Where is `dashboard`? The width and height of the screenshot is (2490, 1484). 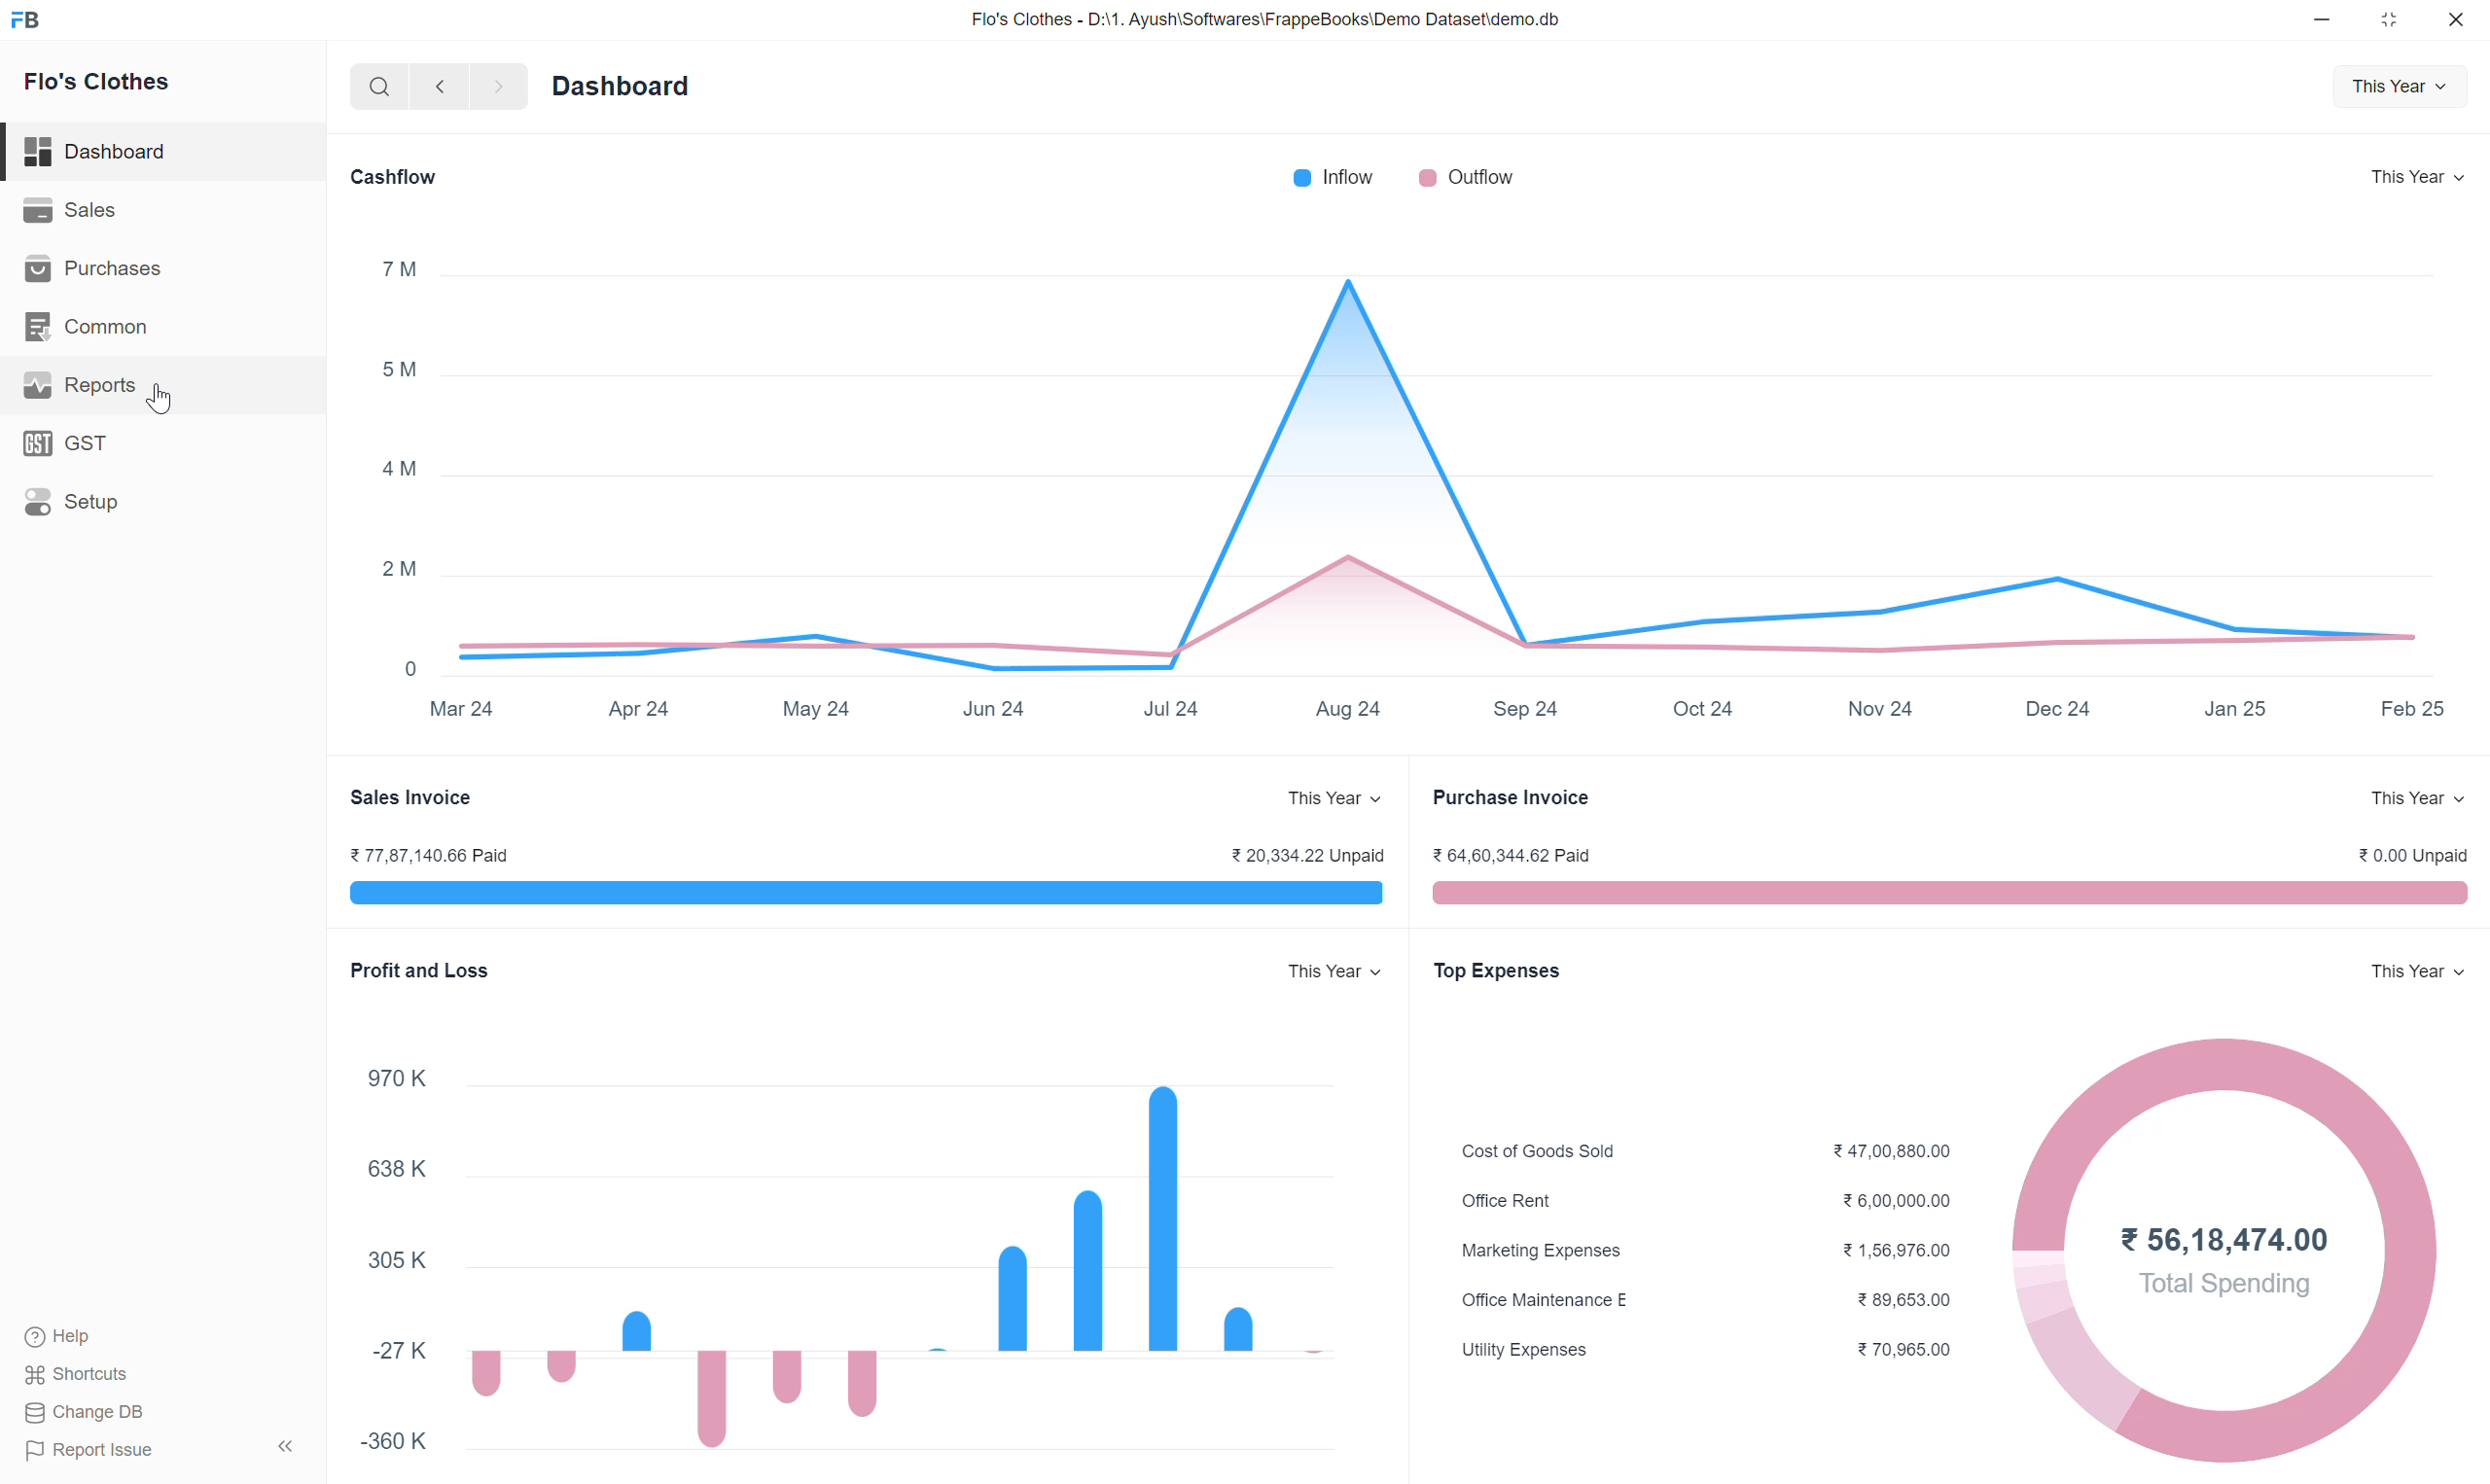 dashboard is located at coordinates (618, 84).